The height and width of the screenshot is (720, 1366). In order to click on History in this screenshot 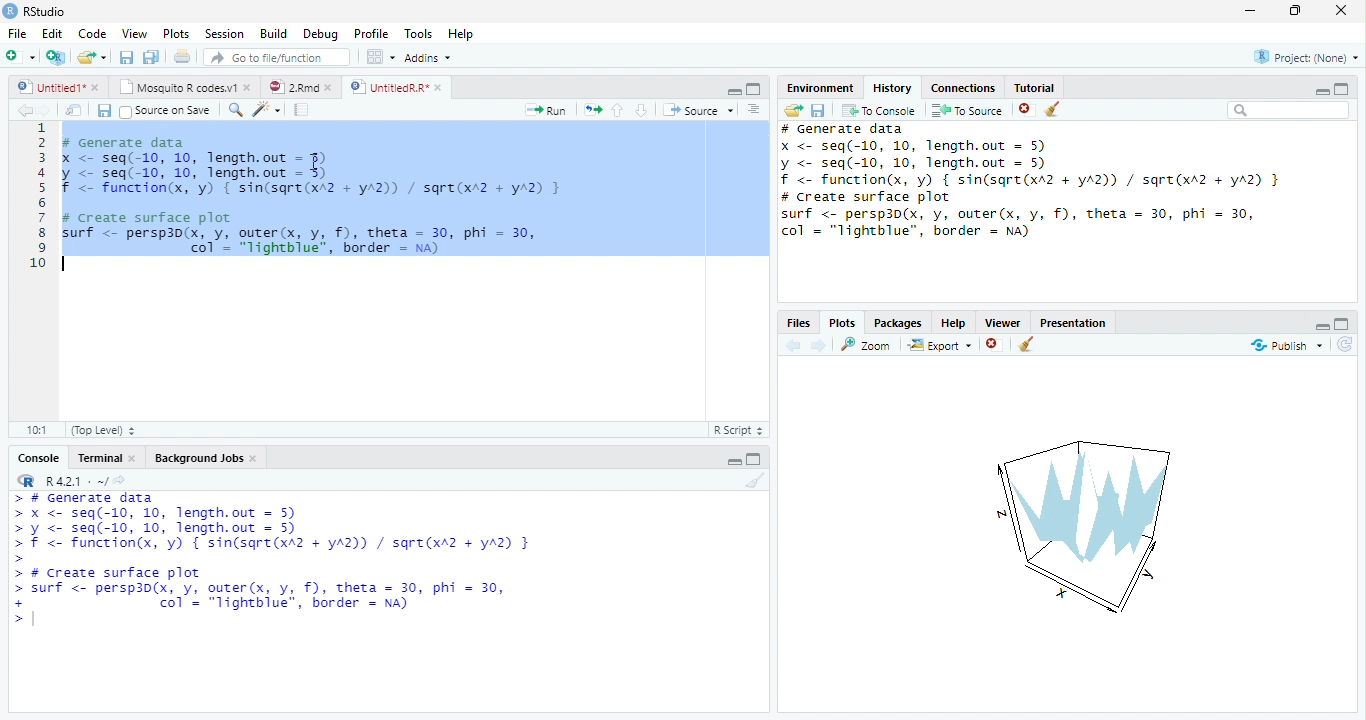, I will do `click(893, 87)`.